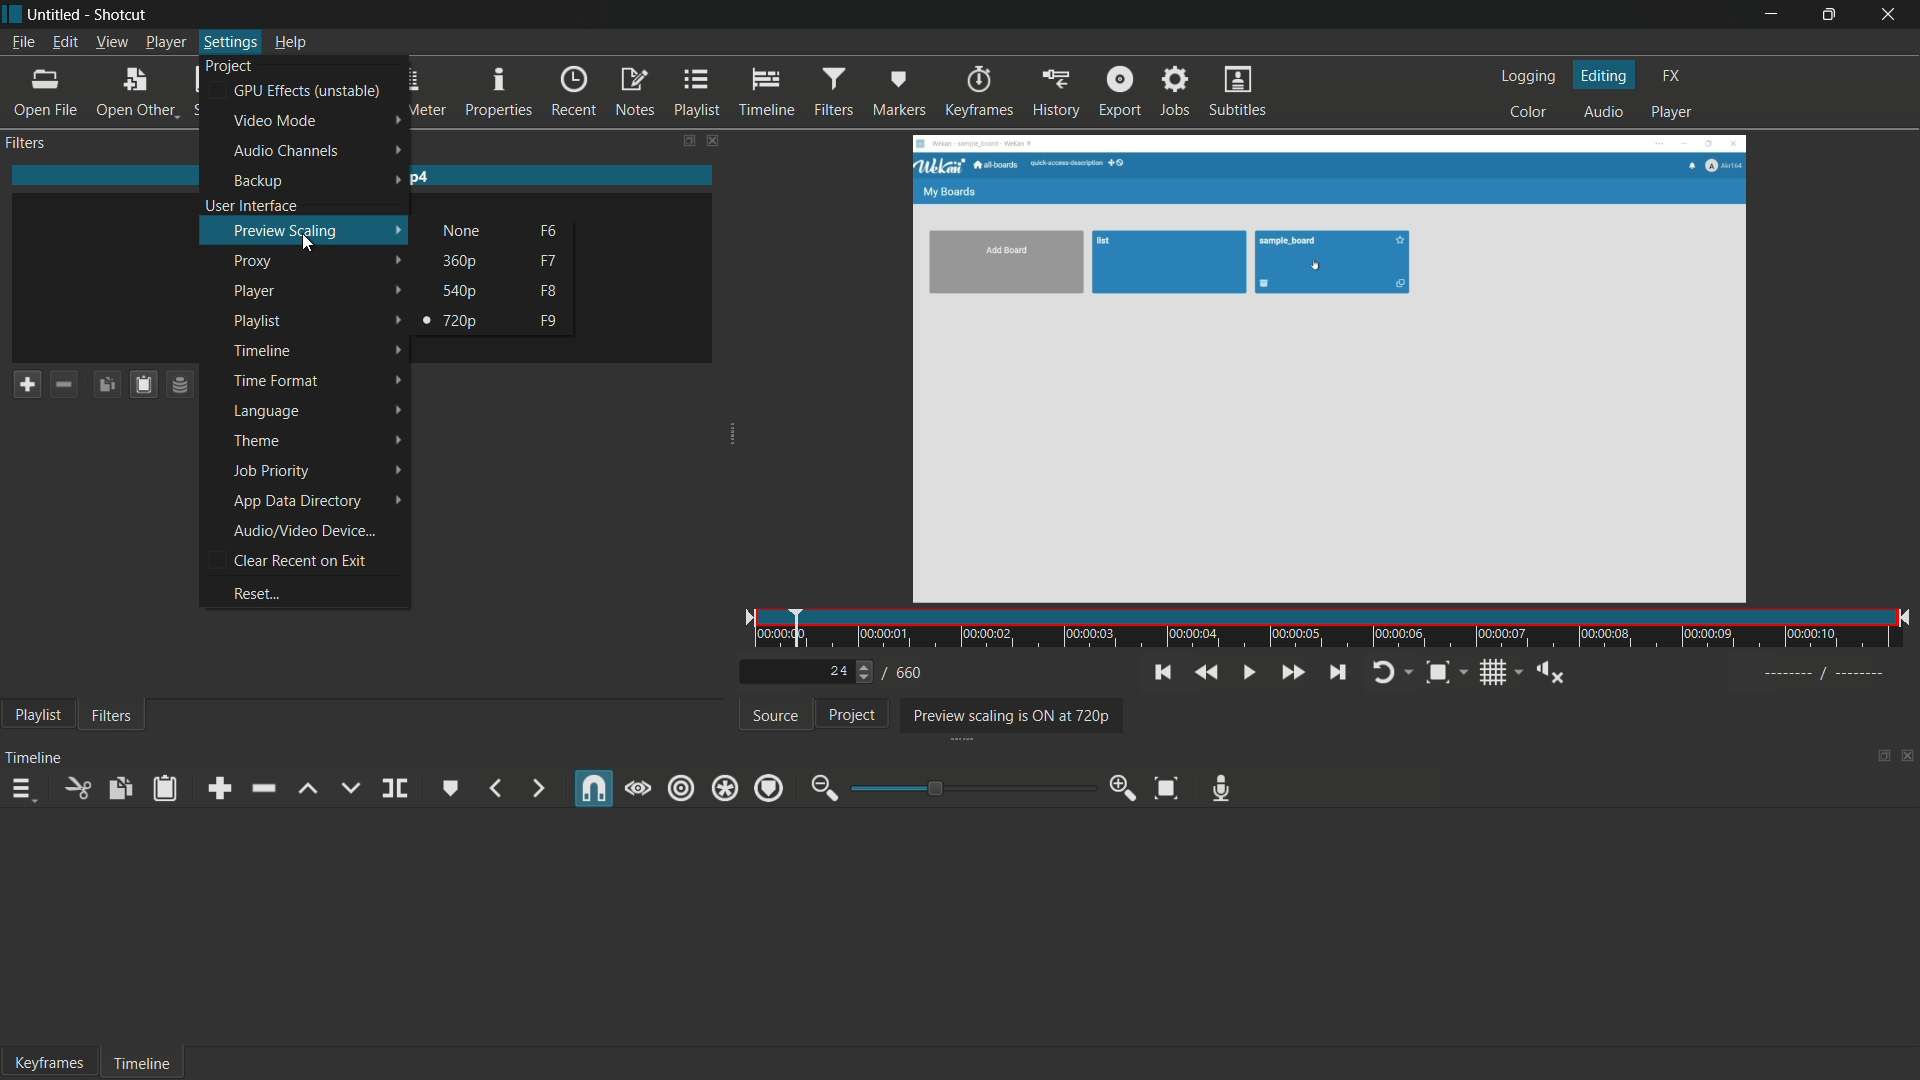  What do you see at coordinates (251, 205) in the screenshot?
I see `user interface` at bounding box center [251, 205].